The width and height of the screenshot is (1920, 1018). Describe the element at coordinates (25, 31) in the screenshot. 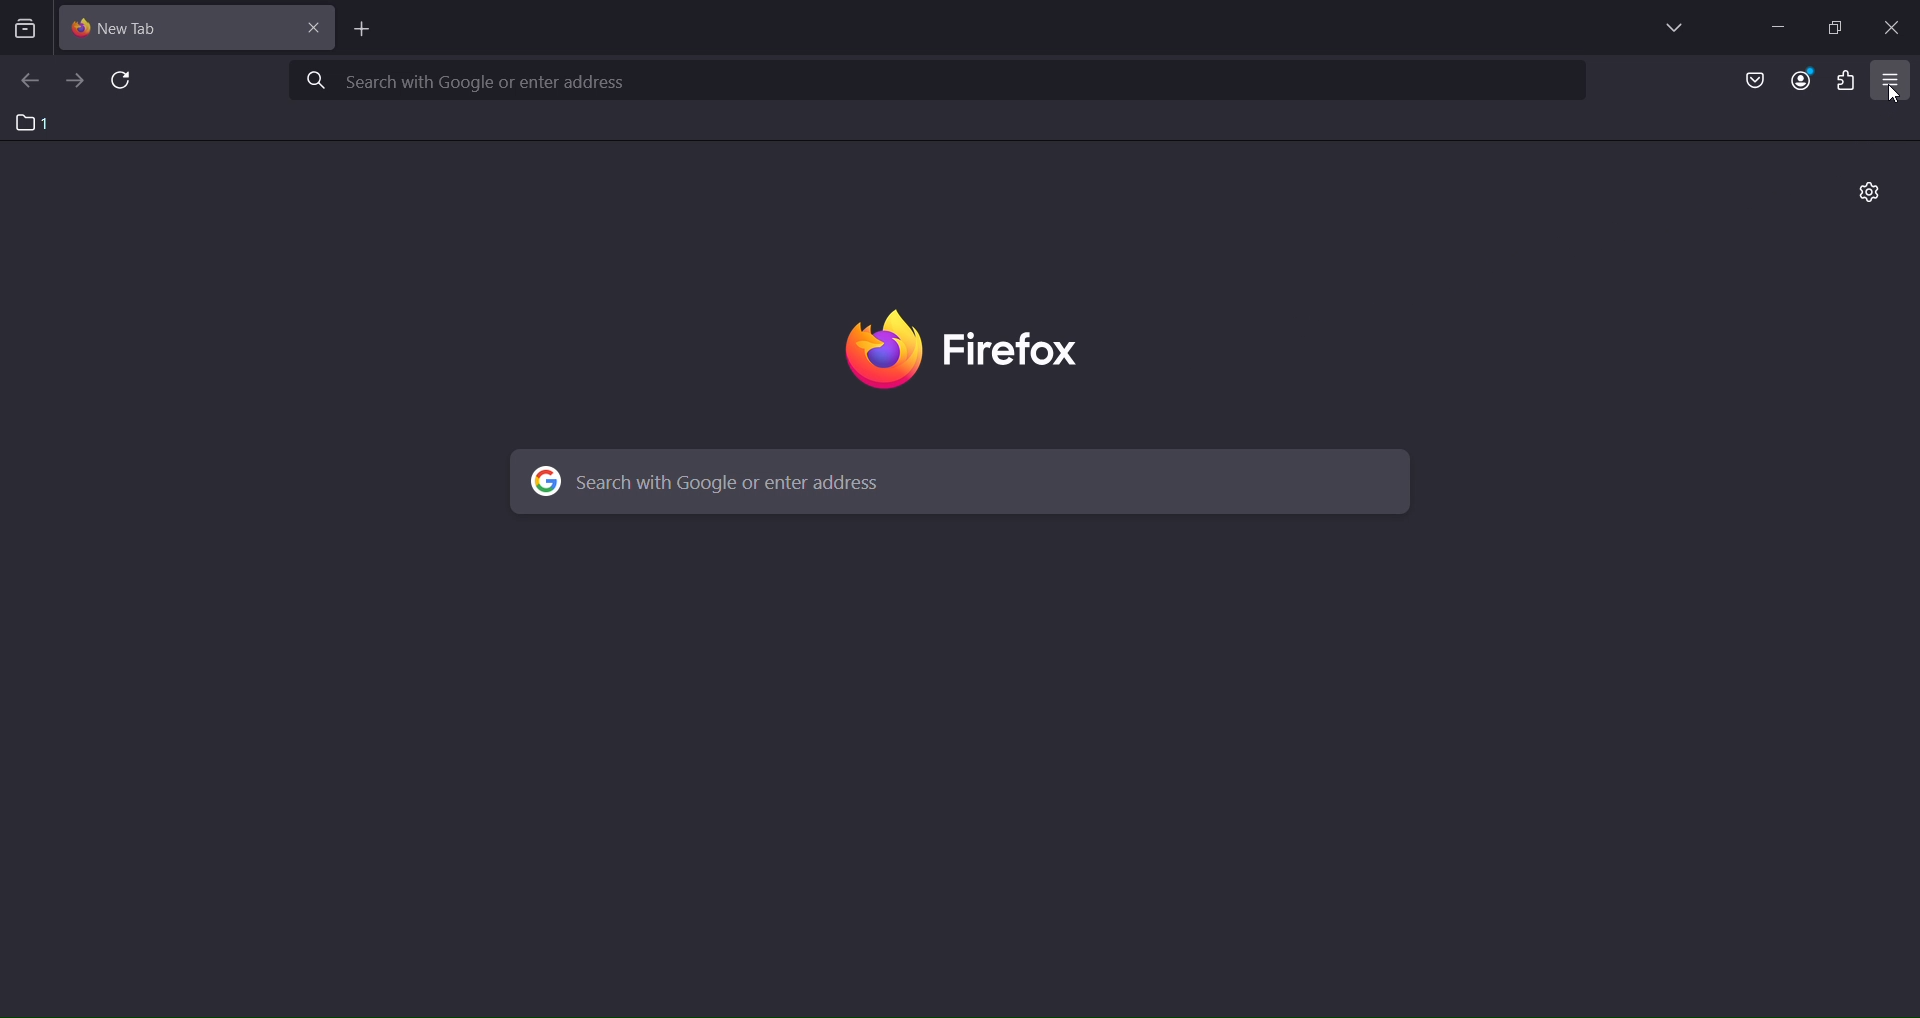

I see `search tab` at that location.